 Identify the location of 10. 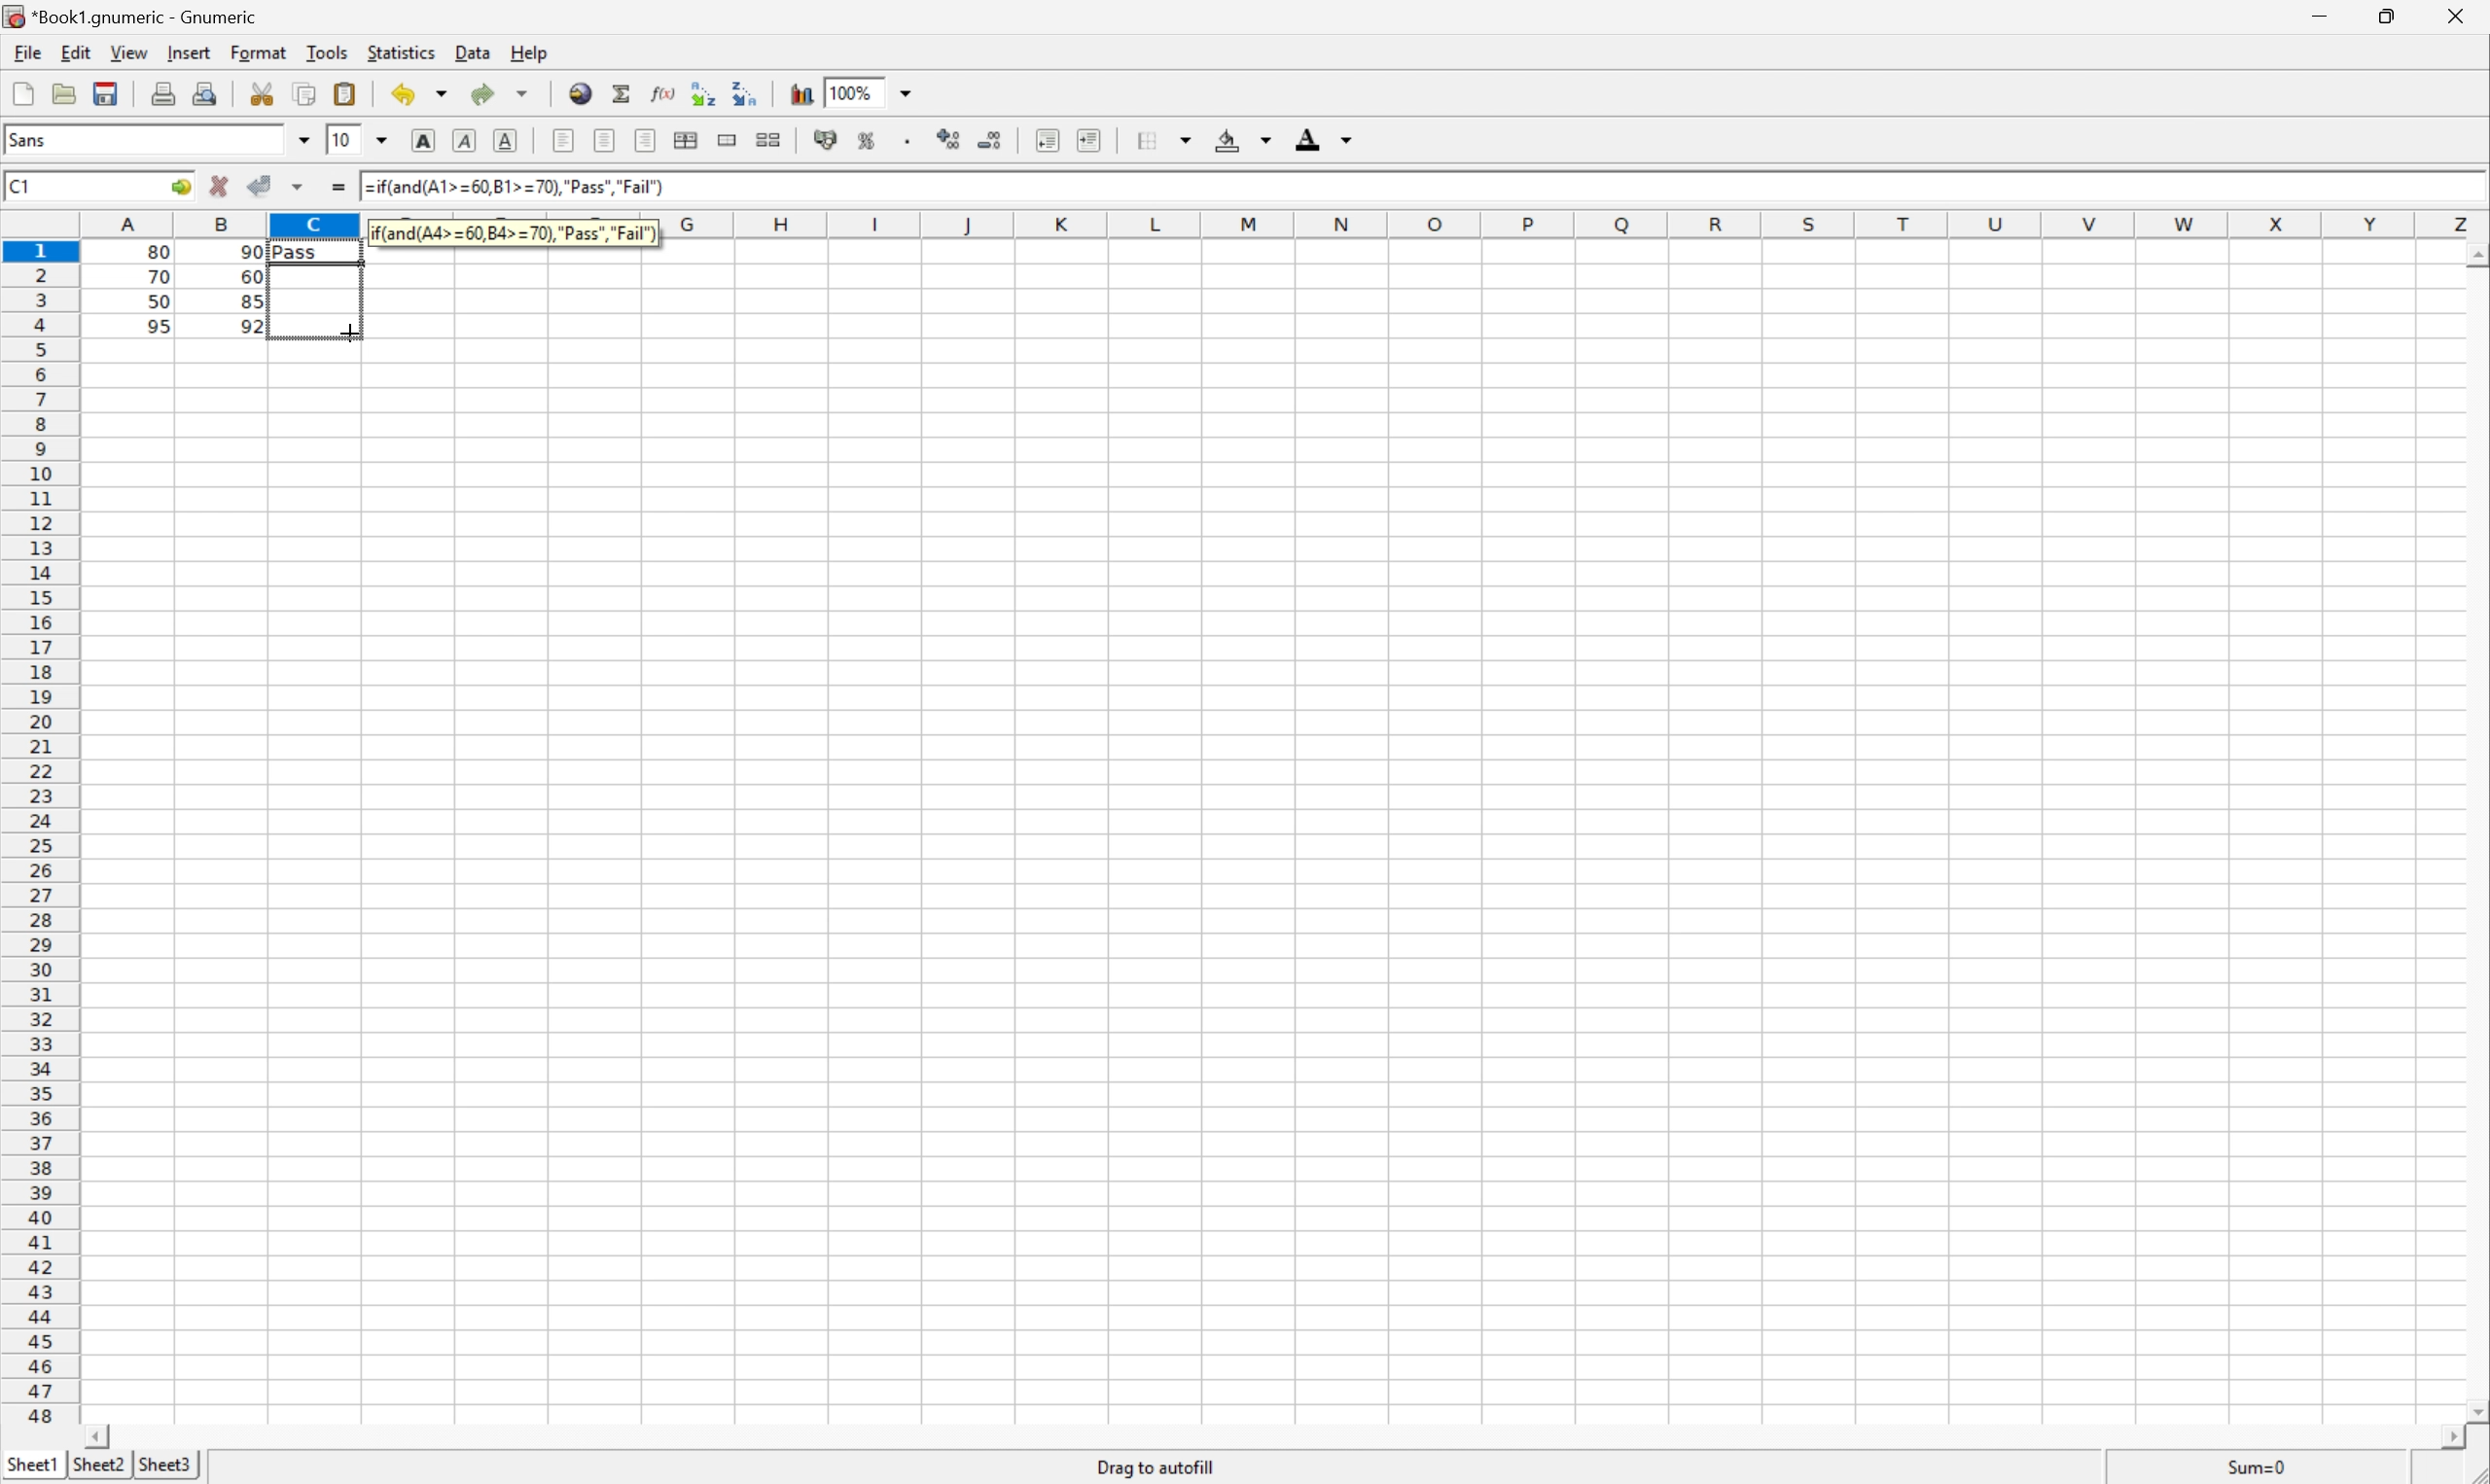
(341, 140).